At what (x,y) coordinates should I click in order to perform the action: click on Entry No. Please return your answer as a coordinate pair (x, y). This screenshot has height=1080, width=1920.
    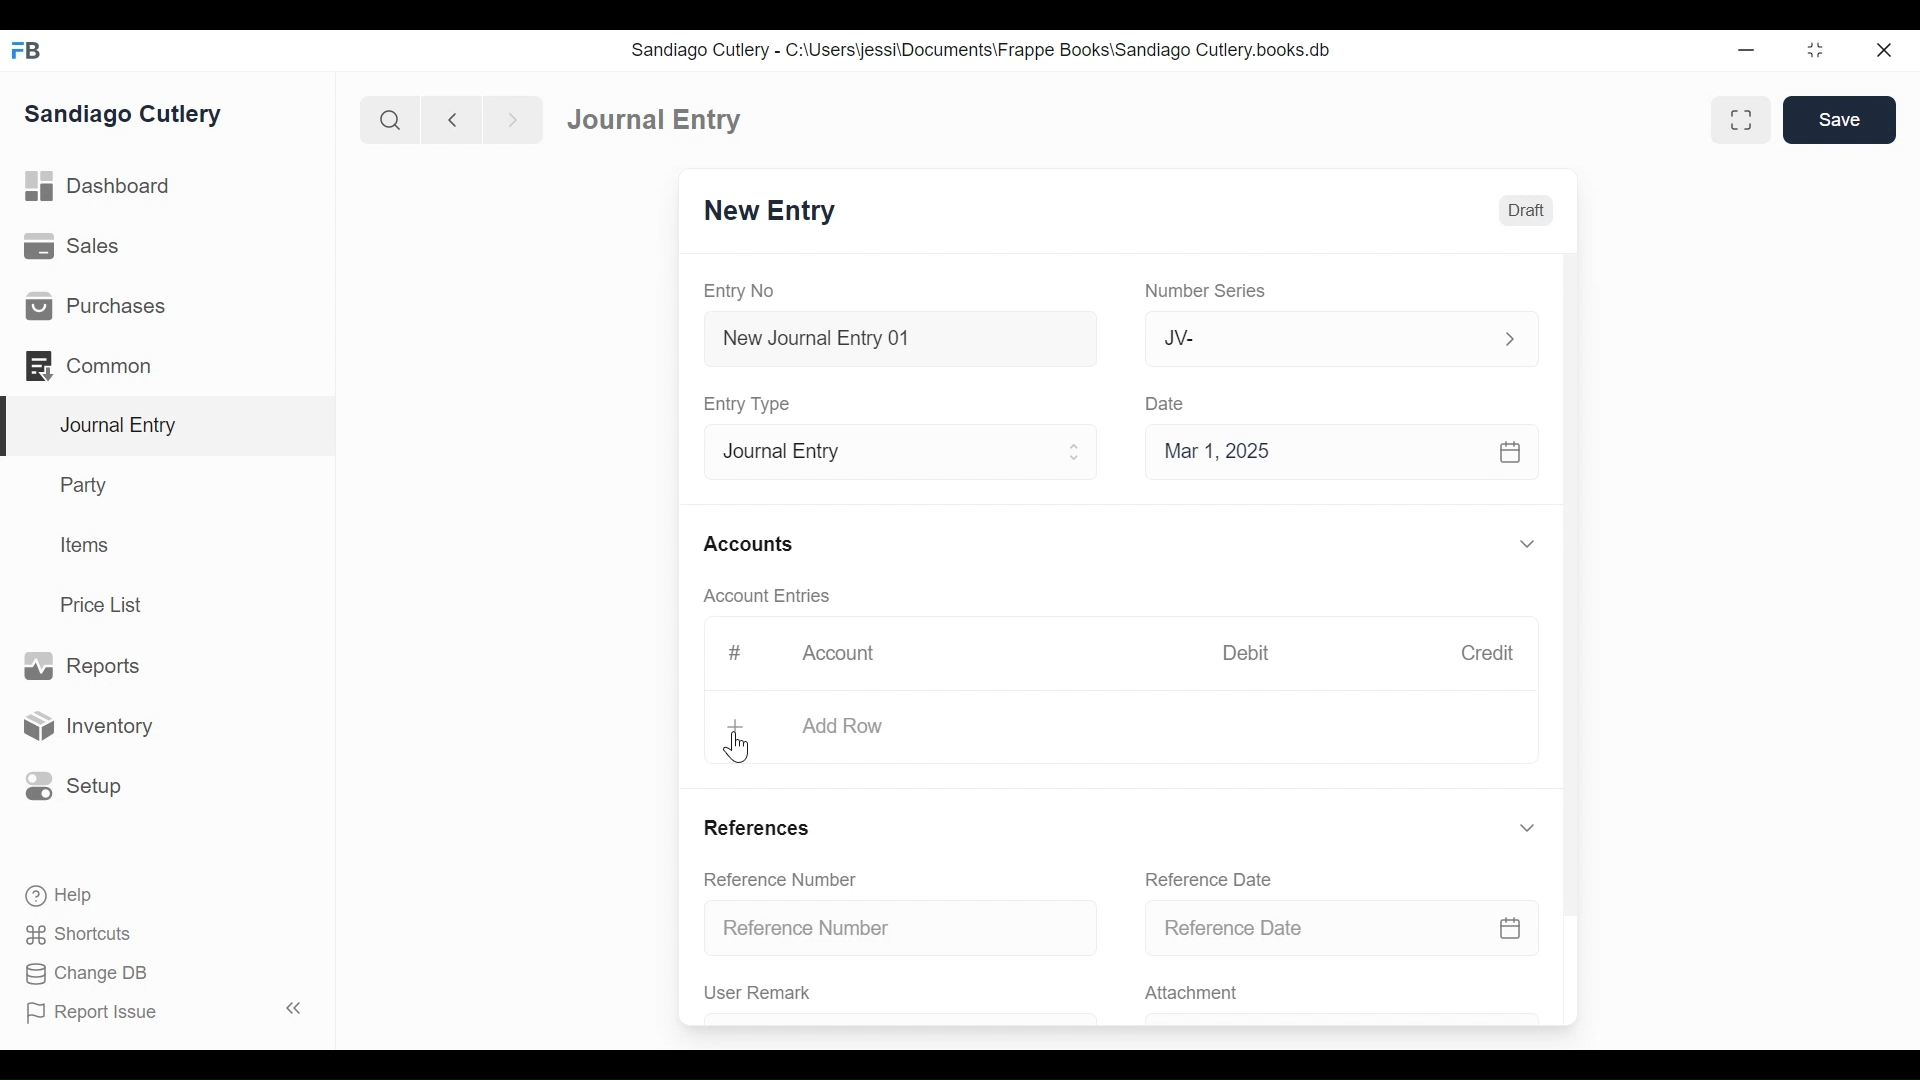
    Looking at the image, I should click on (747, 291).